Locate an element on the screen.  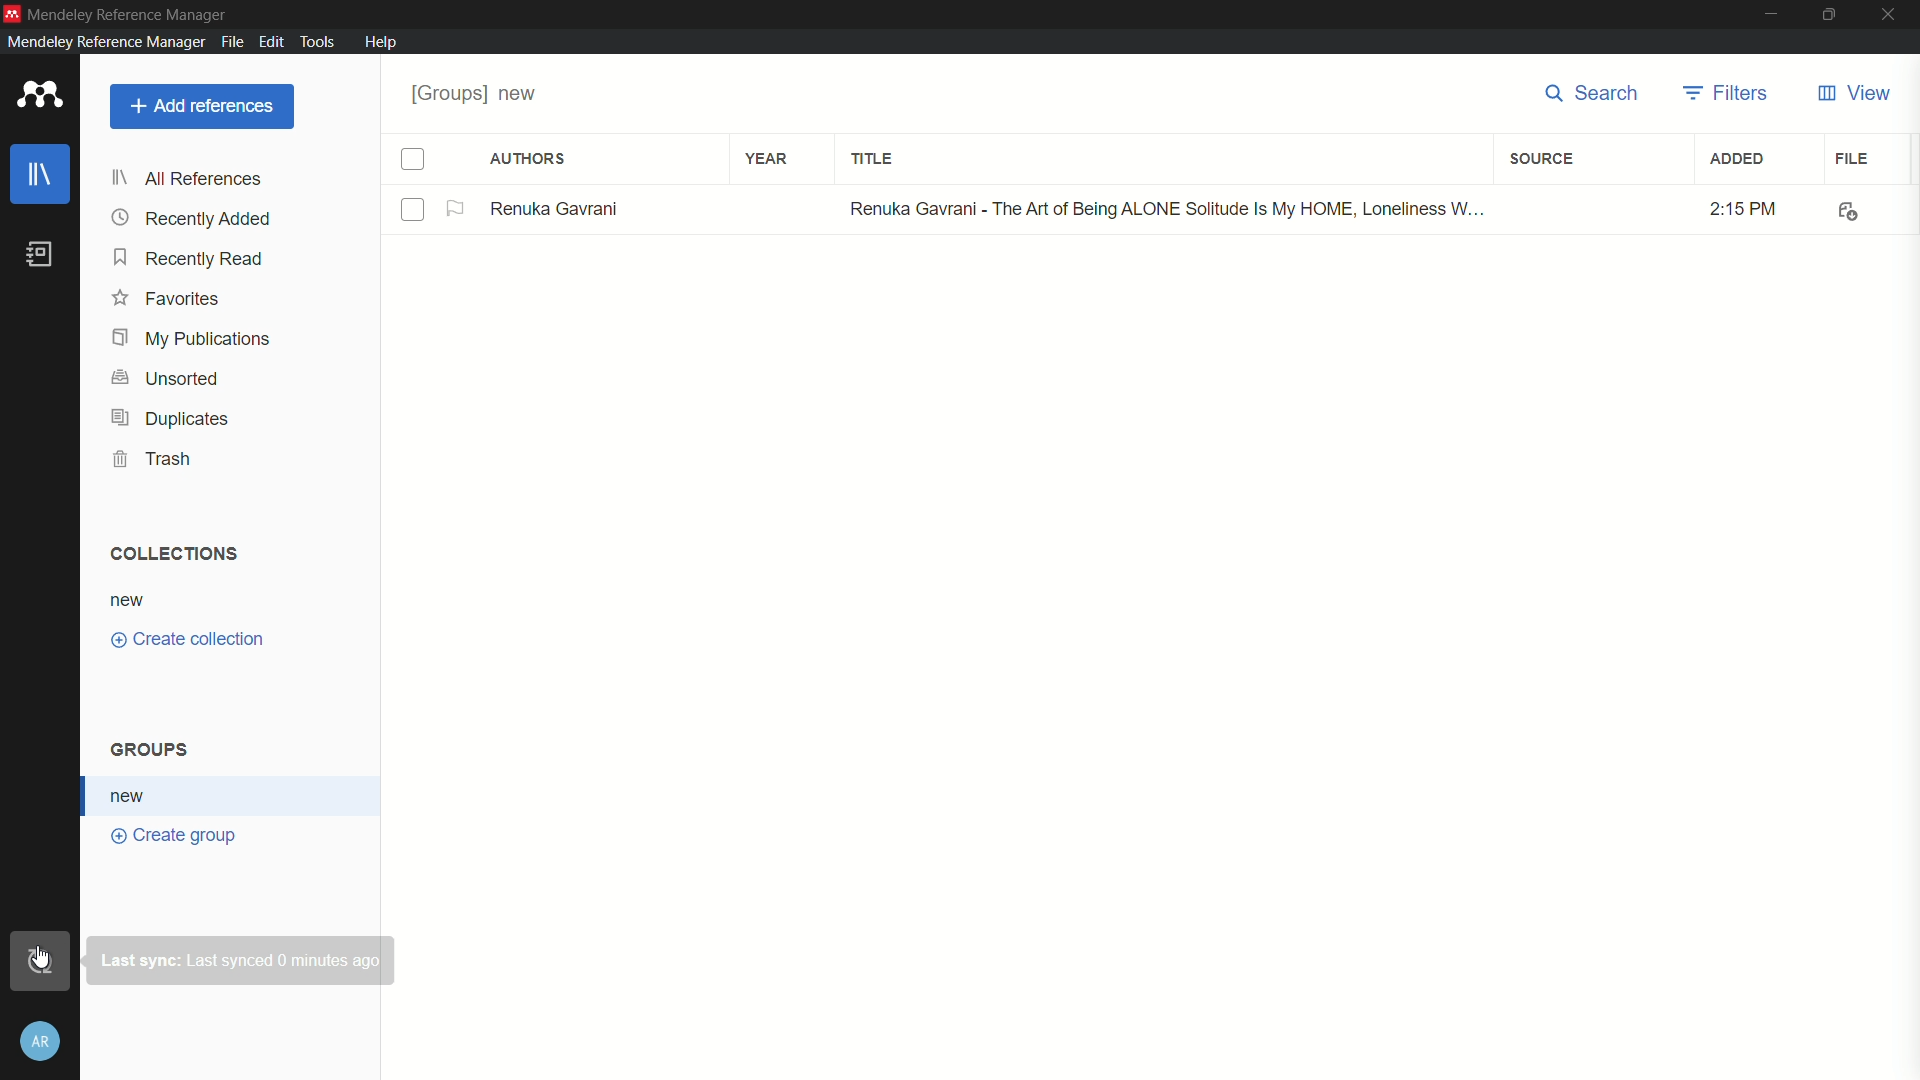
sync is located at coordinates (37, 961).